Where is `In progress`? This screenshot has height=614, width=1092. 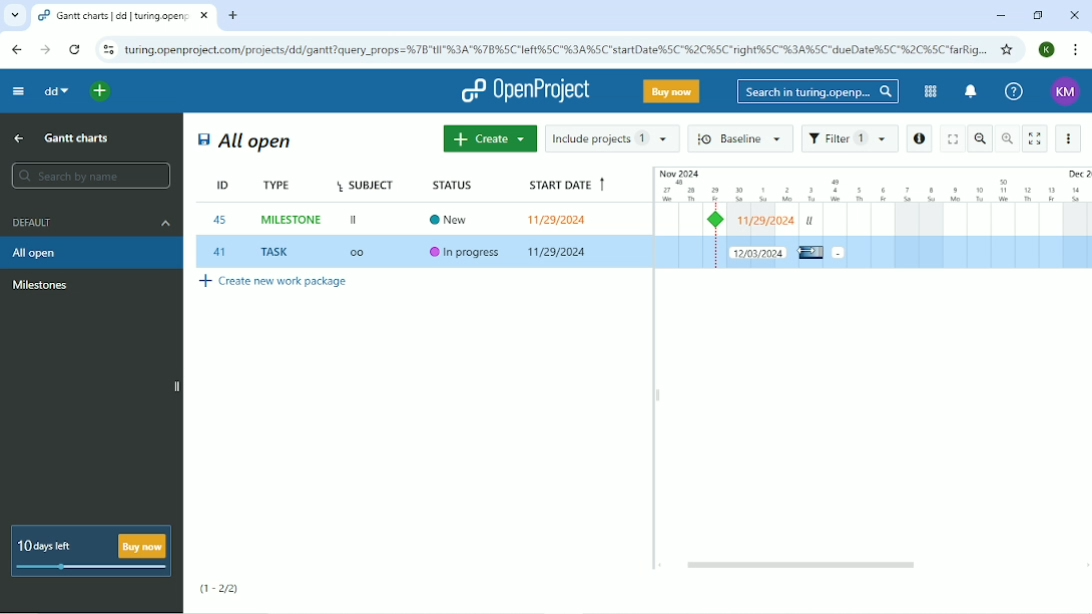 In progress is located at coordinates (466, 253).